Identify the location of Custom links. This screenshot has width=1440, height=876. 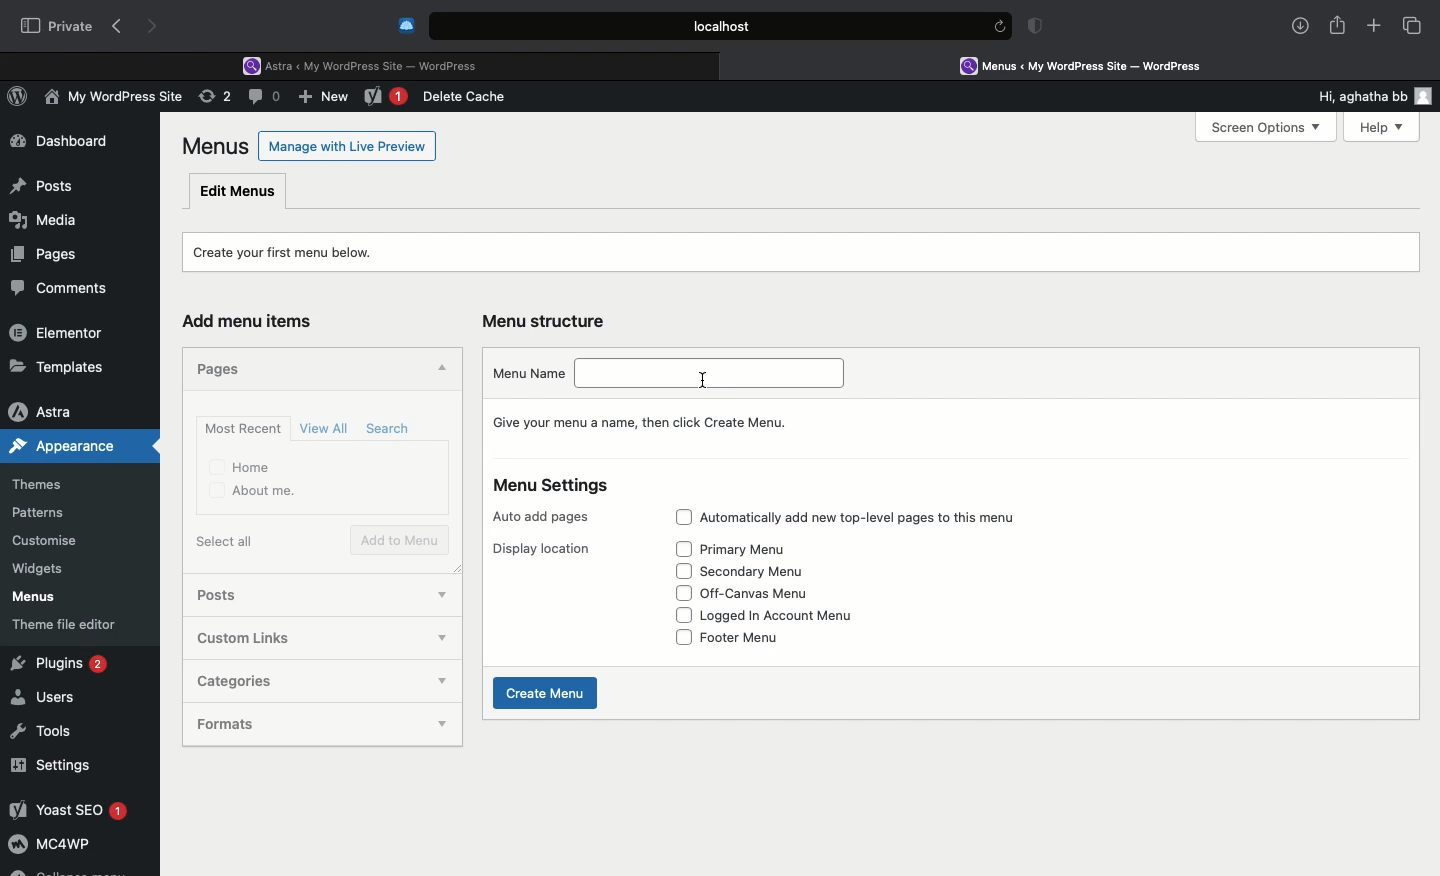
(248, 639).